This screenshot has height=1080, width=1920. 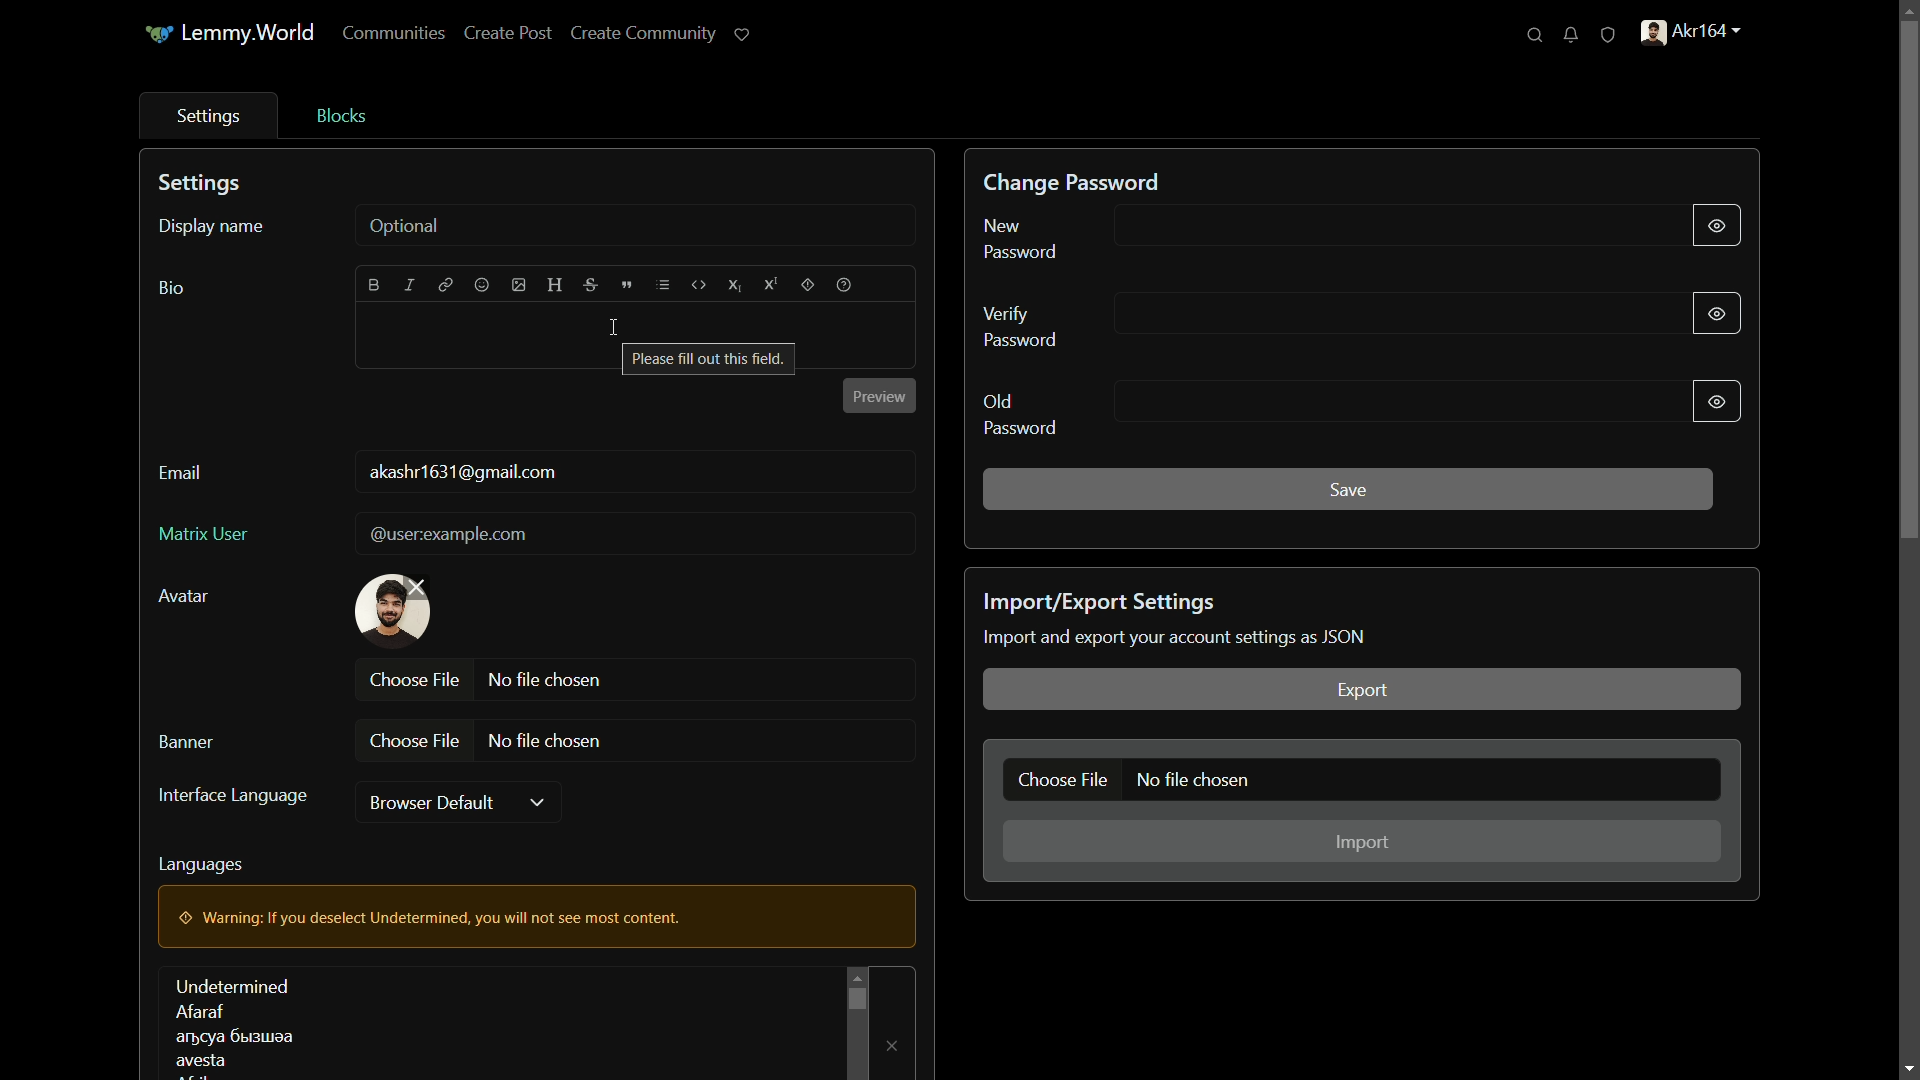 What do you see at coordinates (1361, 688) in the screenshot?
I see `export` at bounding box center [1361, 688].